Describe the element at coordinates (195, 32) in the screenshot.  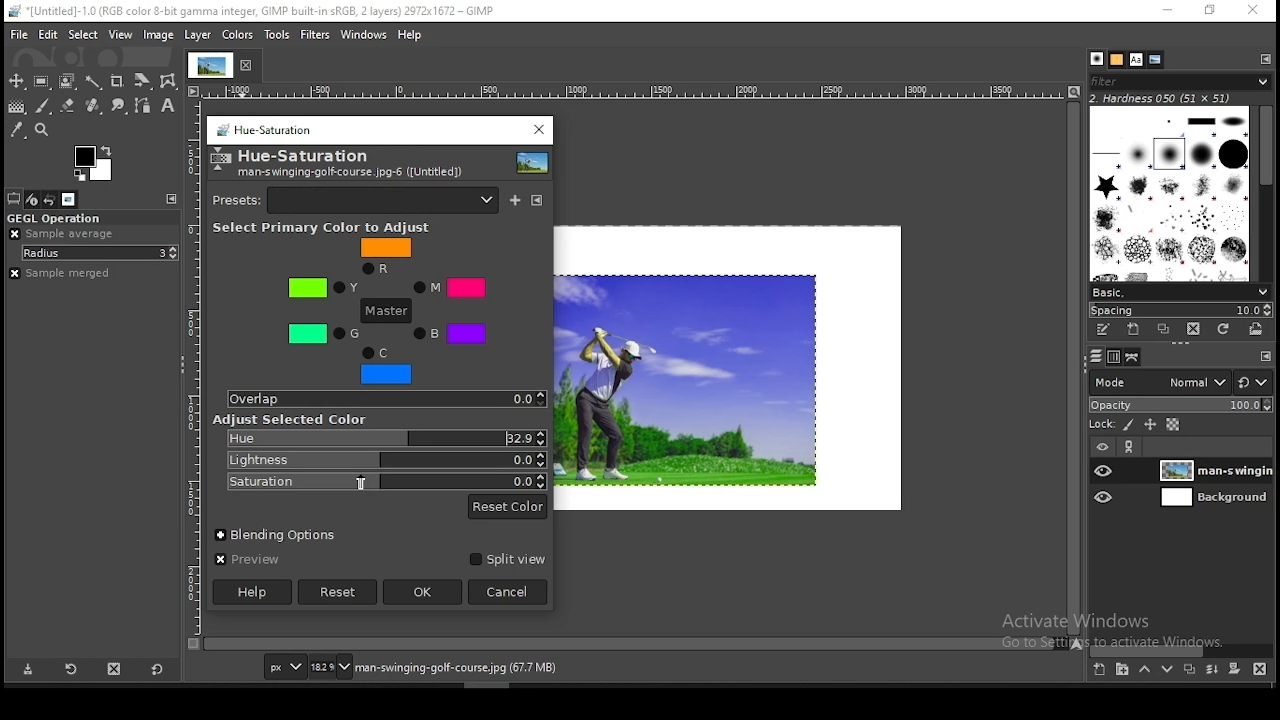
I see `layer` at that location.